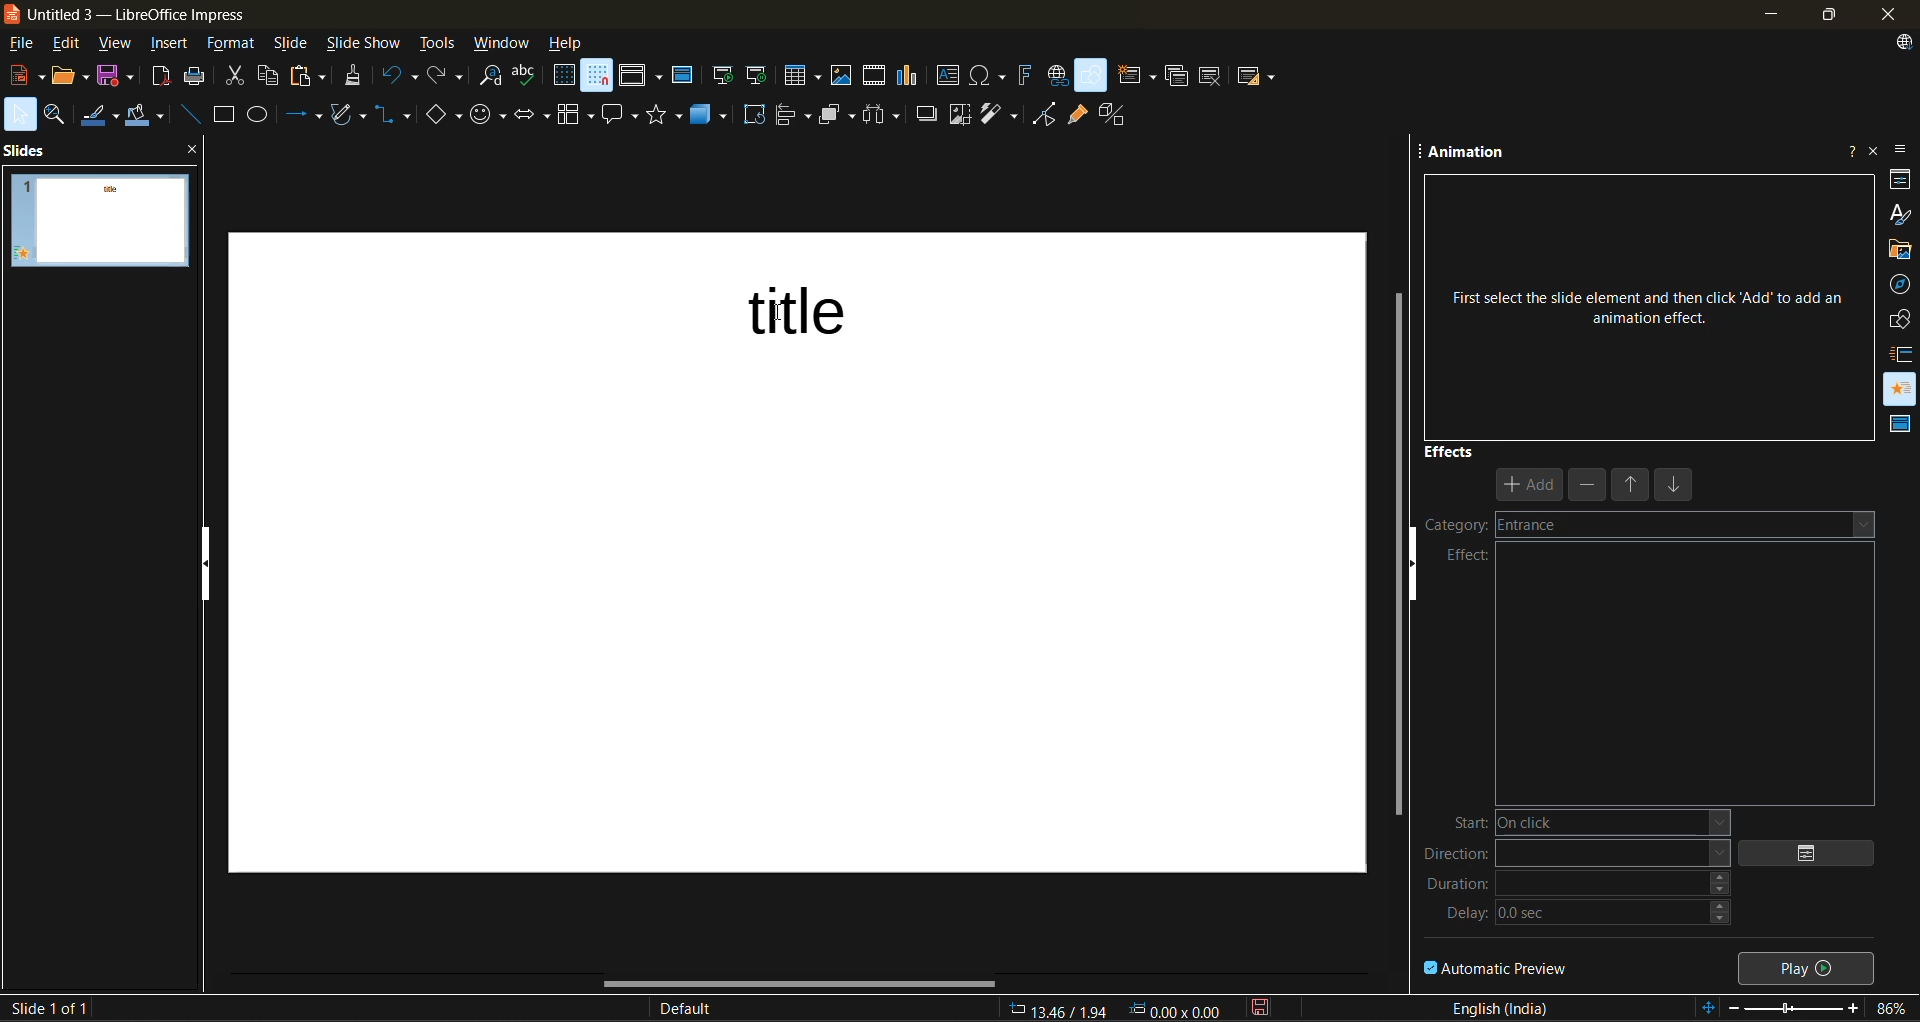 This screenshot has height=1022, width=1920. Describe the element at coordinates (192, 143) in the screenshot. I see `close pane` at that location.